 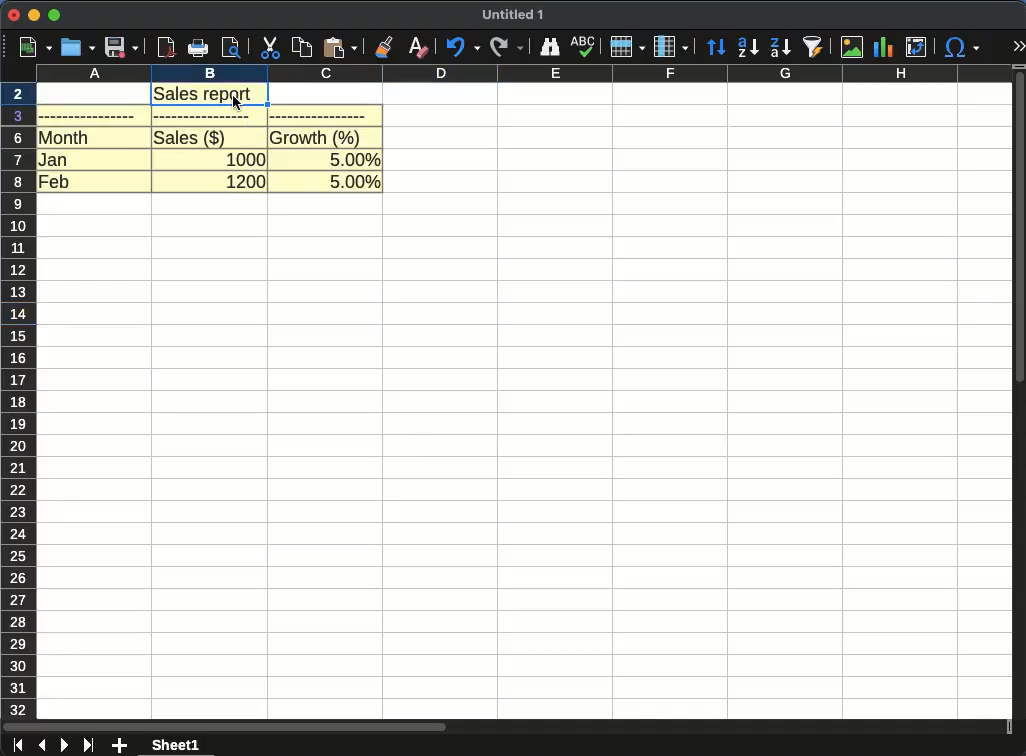 I want to click on last sheet, so click(x=90, y=745).